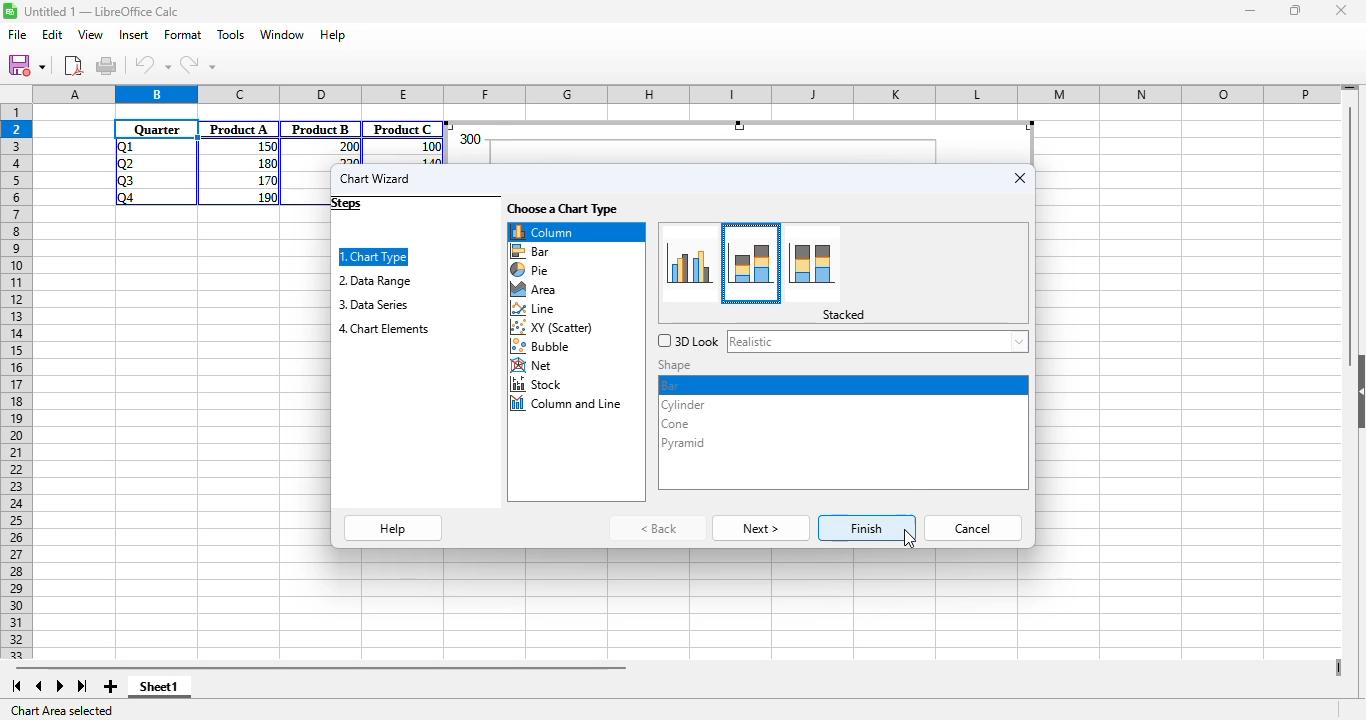 This screenshot has width=1366, height=720. I want to click on chart wizard, so click(375, 178).